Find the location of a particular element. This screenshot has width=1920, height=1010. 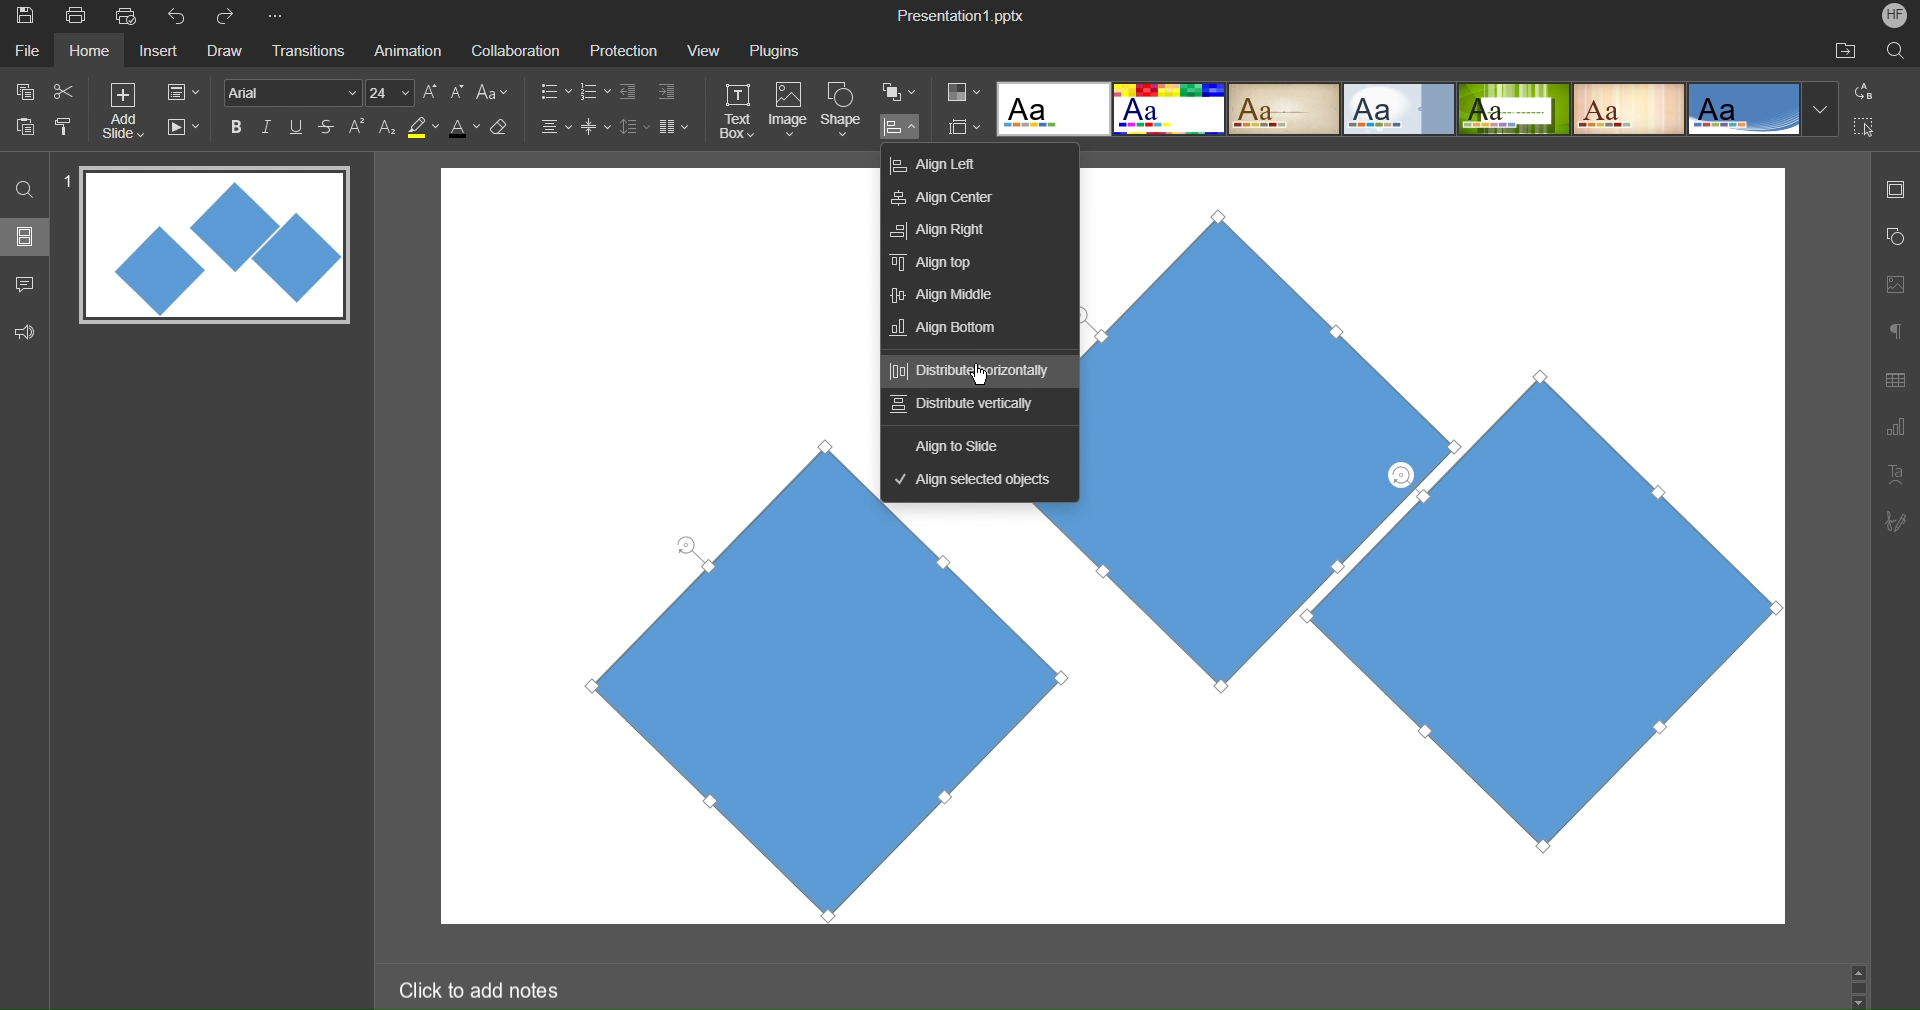

search is located at coordinates (26, 188).